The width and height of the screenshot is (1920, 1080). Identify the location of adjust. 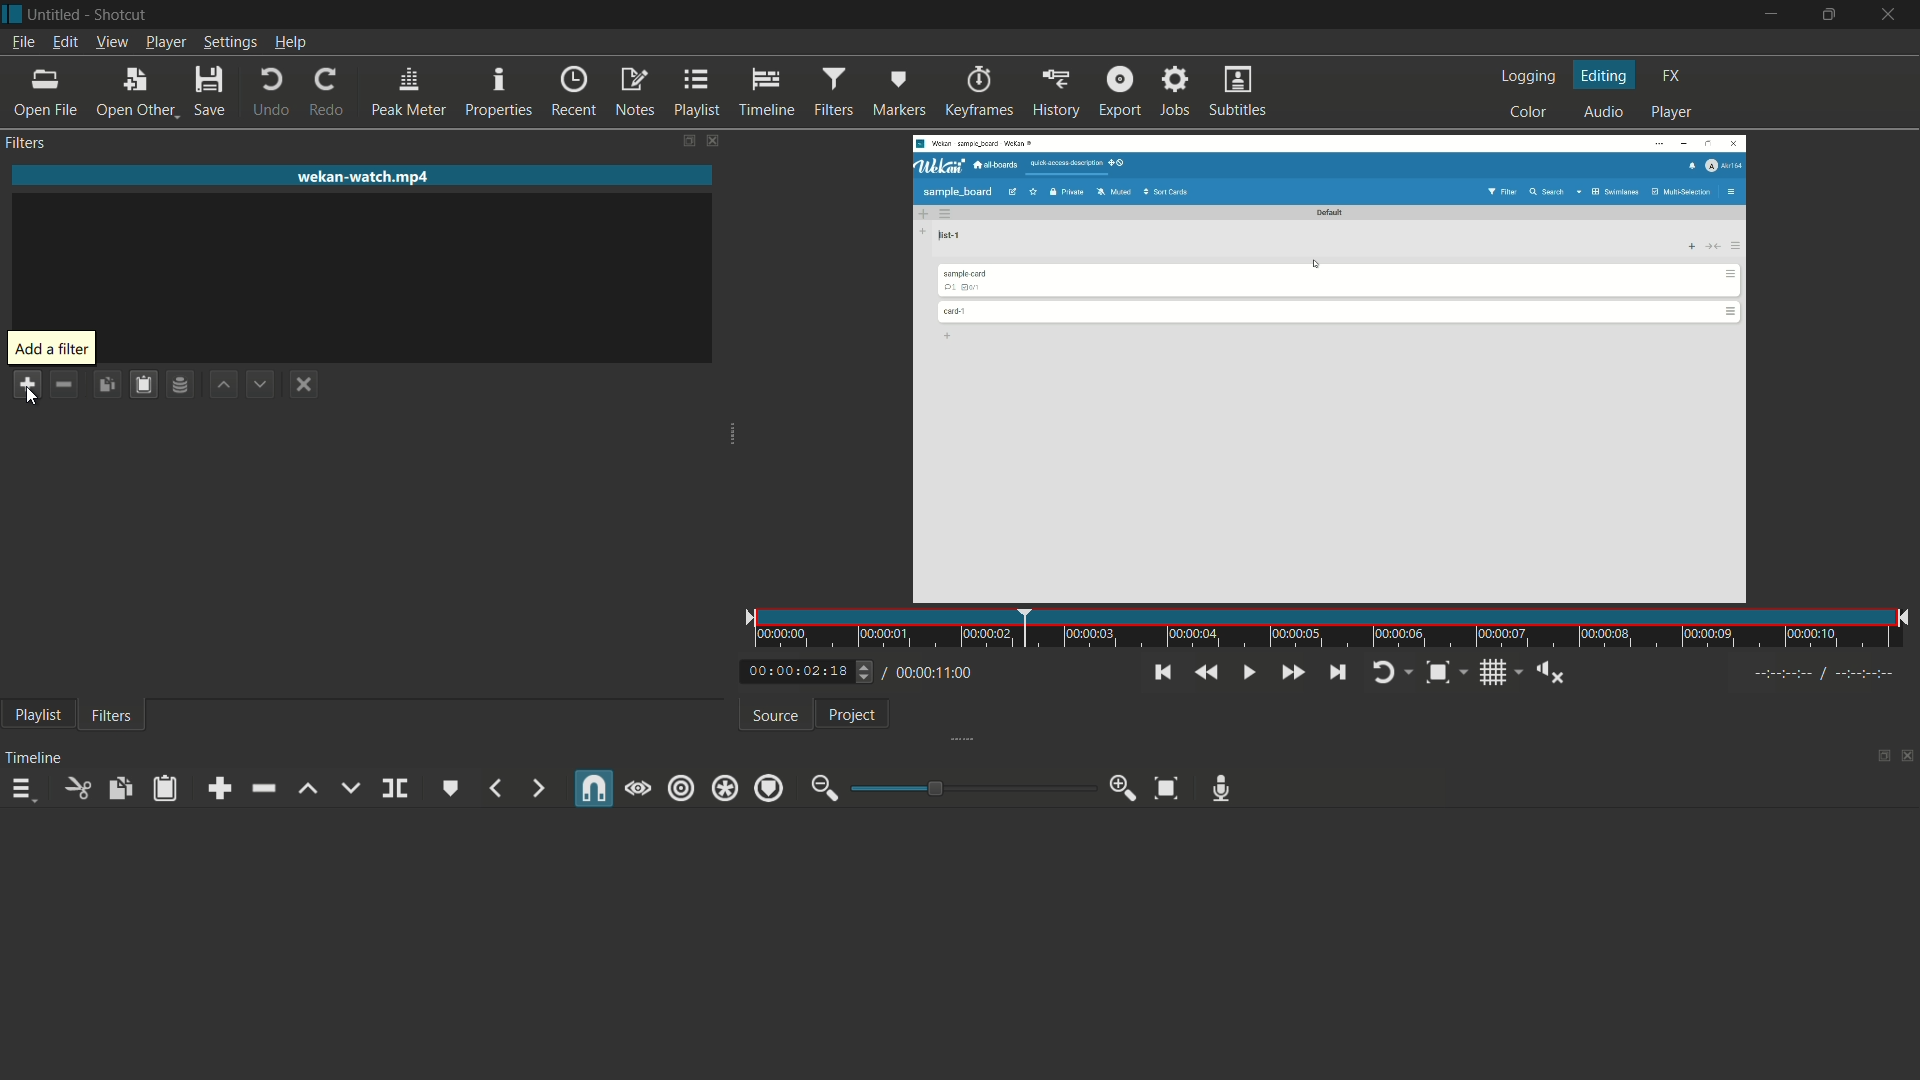
(858, 671).